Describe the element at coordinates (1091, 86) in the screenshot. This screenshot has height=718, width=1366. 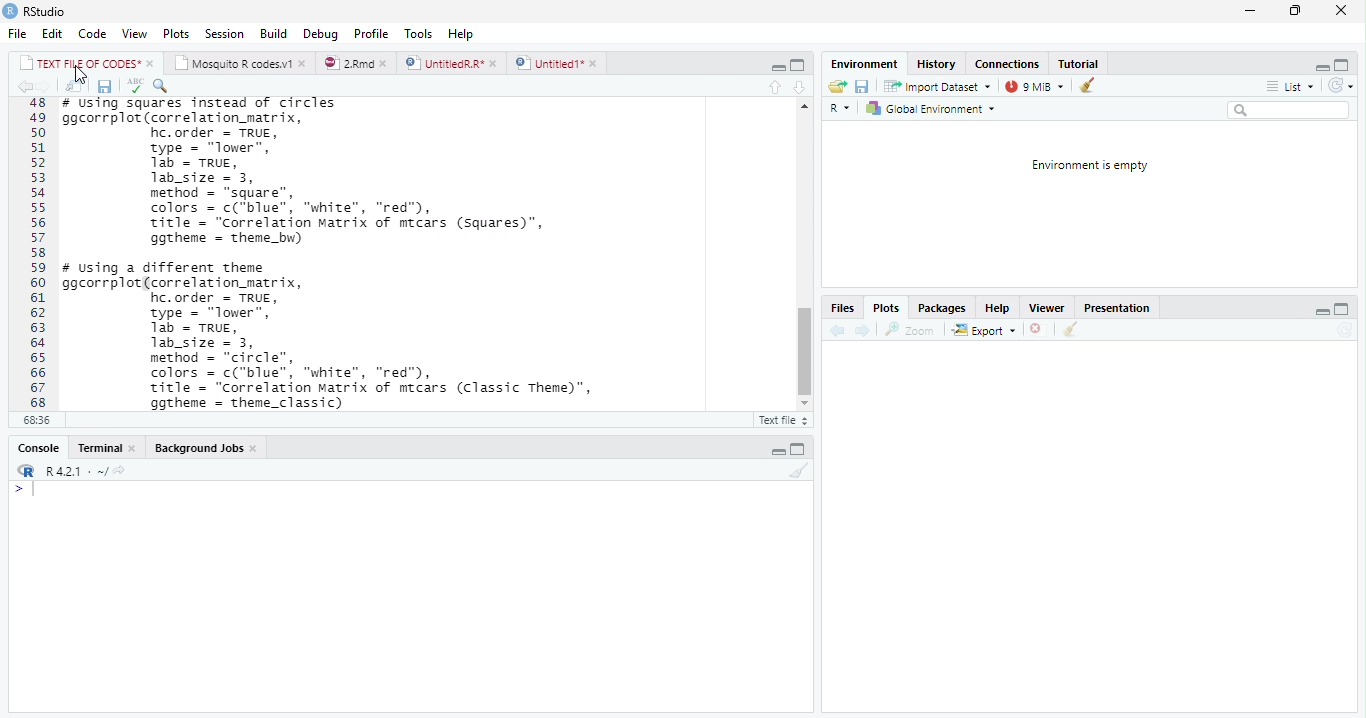
I see `clear history` at that location.